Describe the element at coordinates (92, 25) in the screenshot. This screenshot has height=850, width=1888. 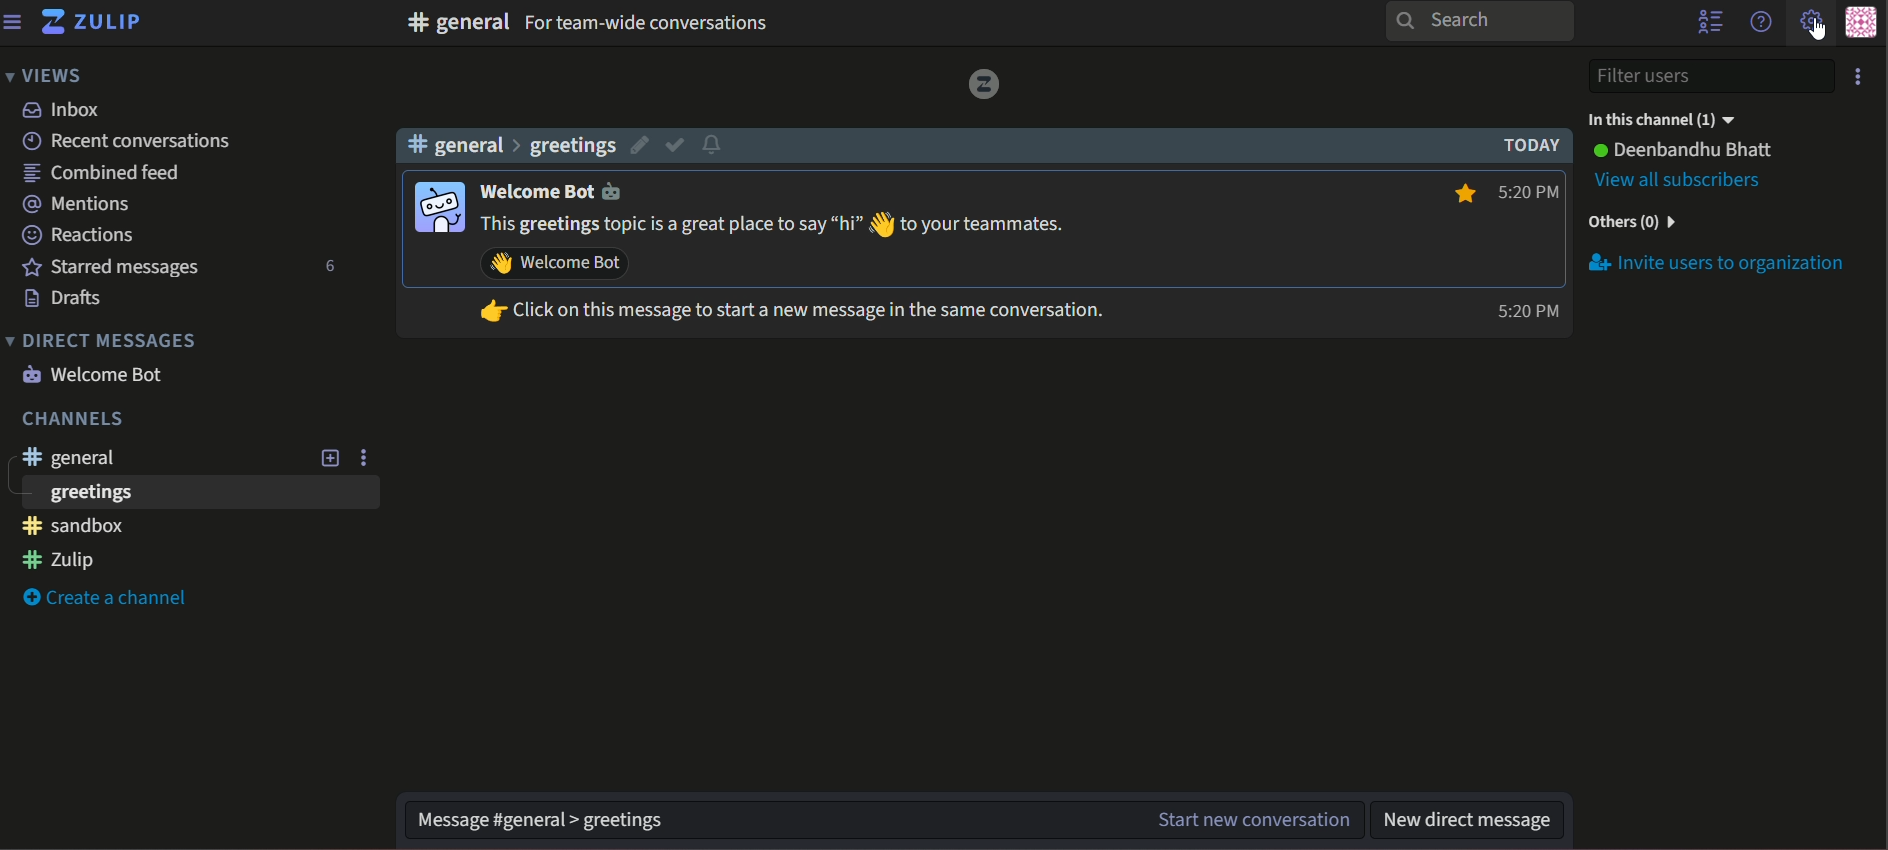
I see `name and logo` at that location.